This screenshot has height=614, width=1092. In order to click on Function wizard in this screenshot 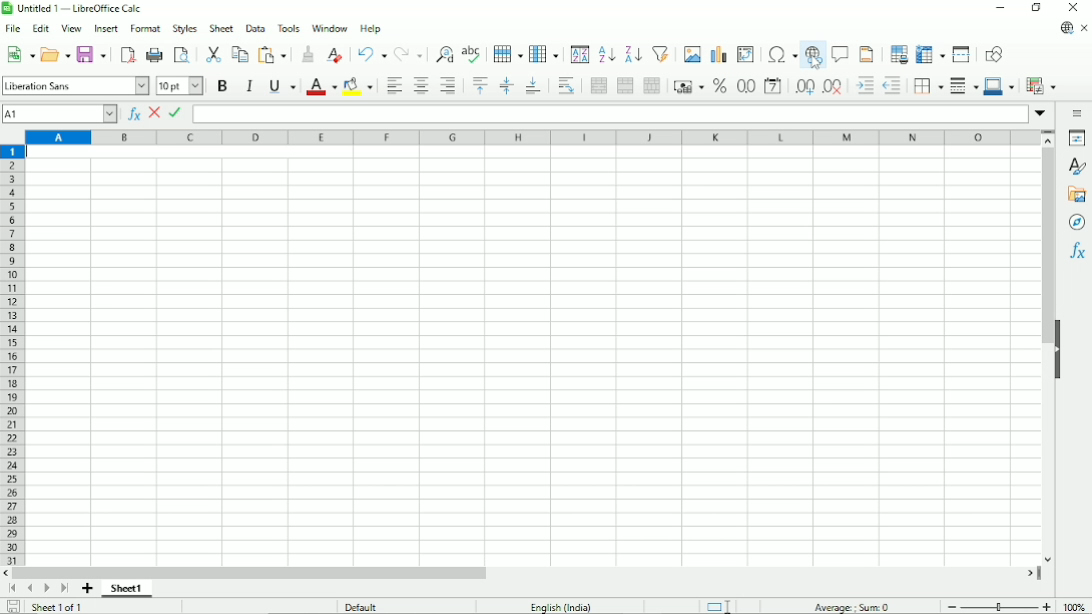, I will do `click(133, 114)`.